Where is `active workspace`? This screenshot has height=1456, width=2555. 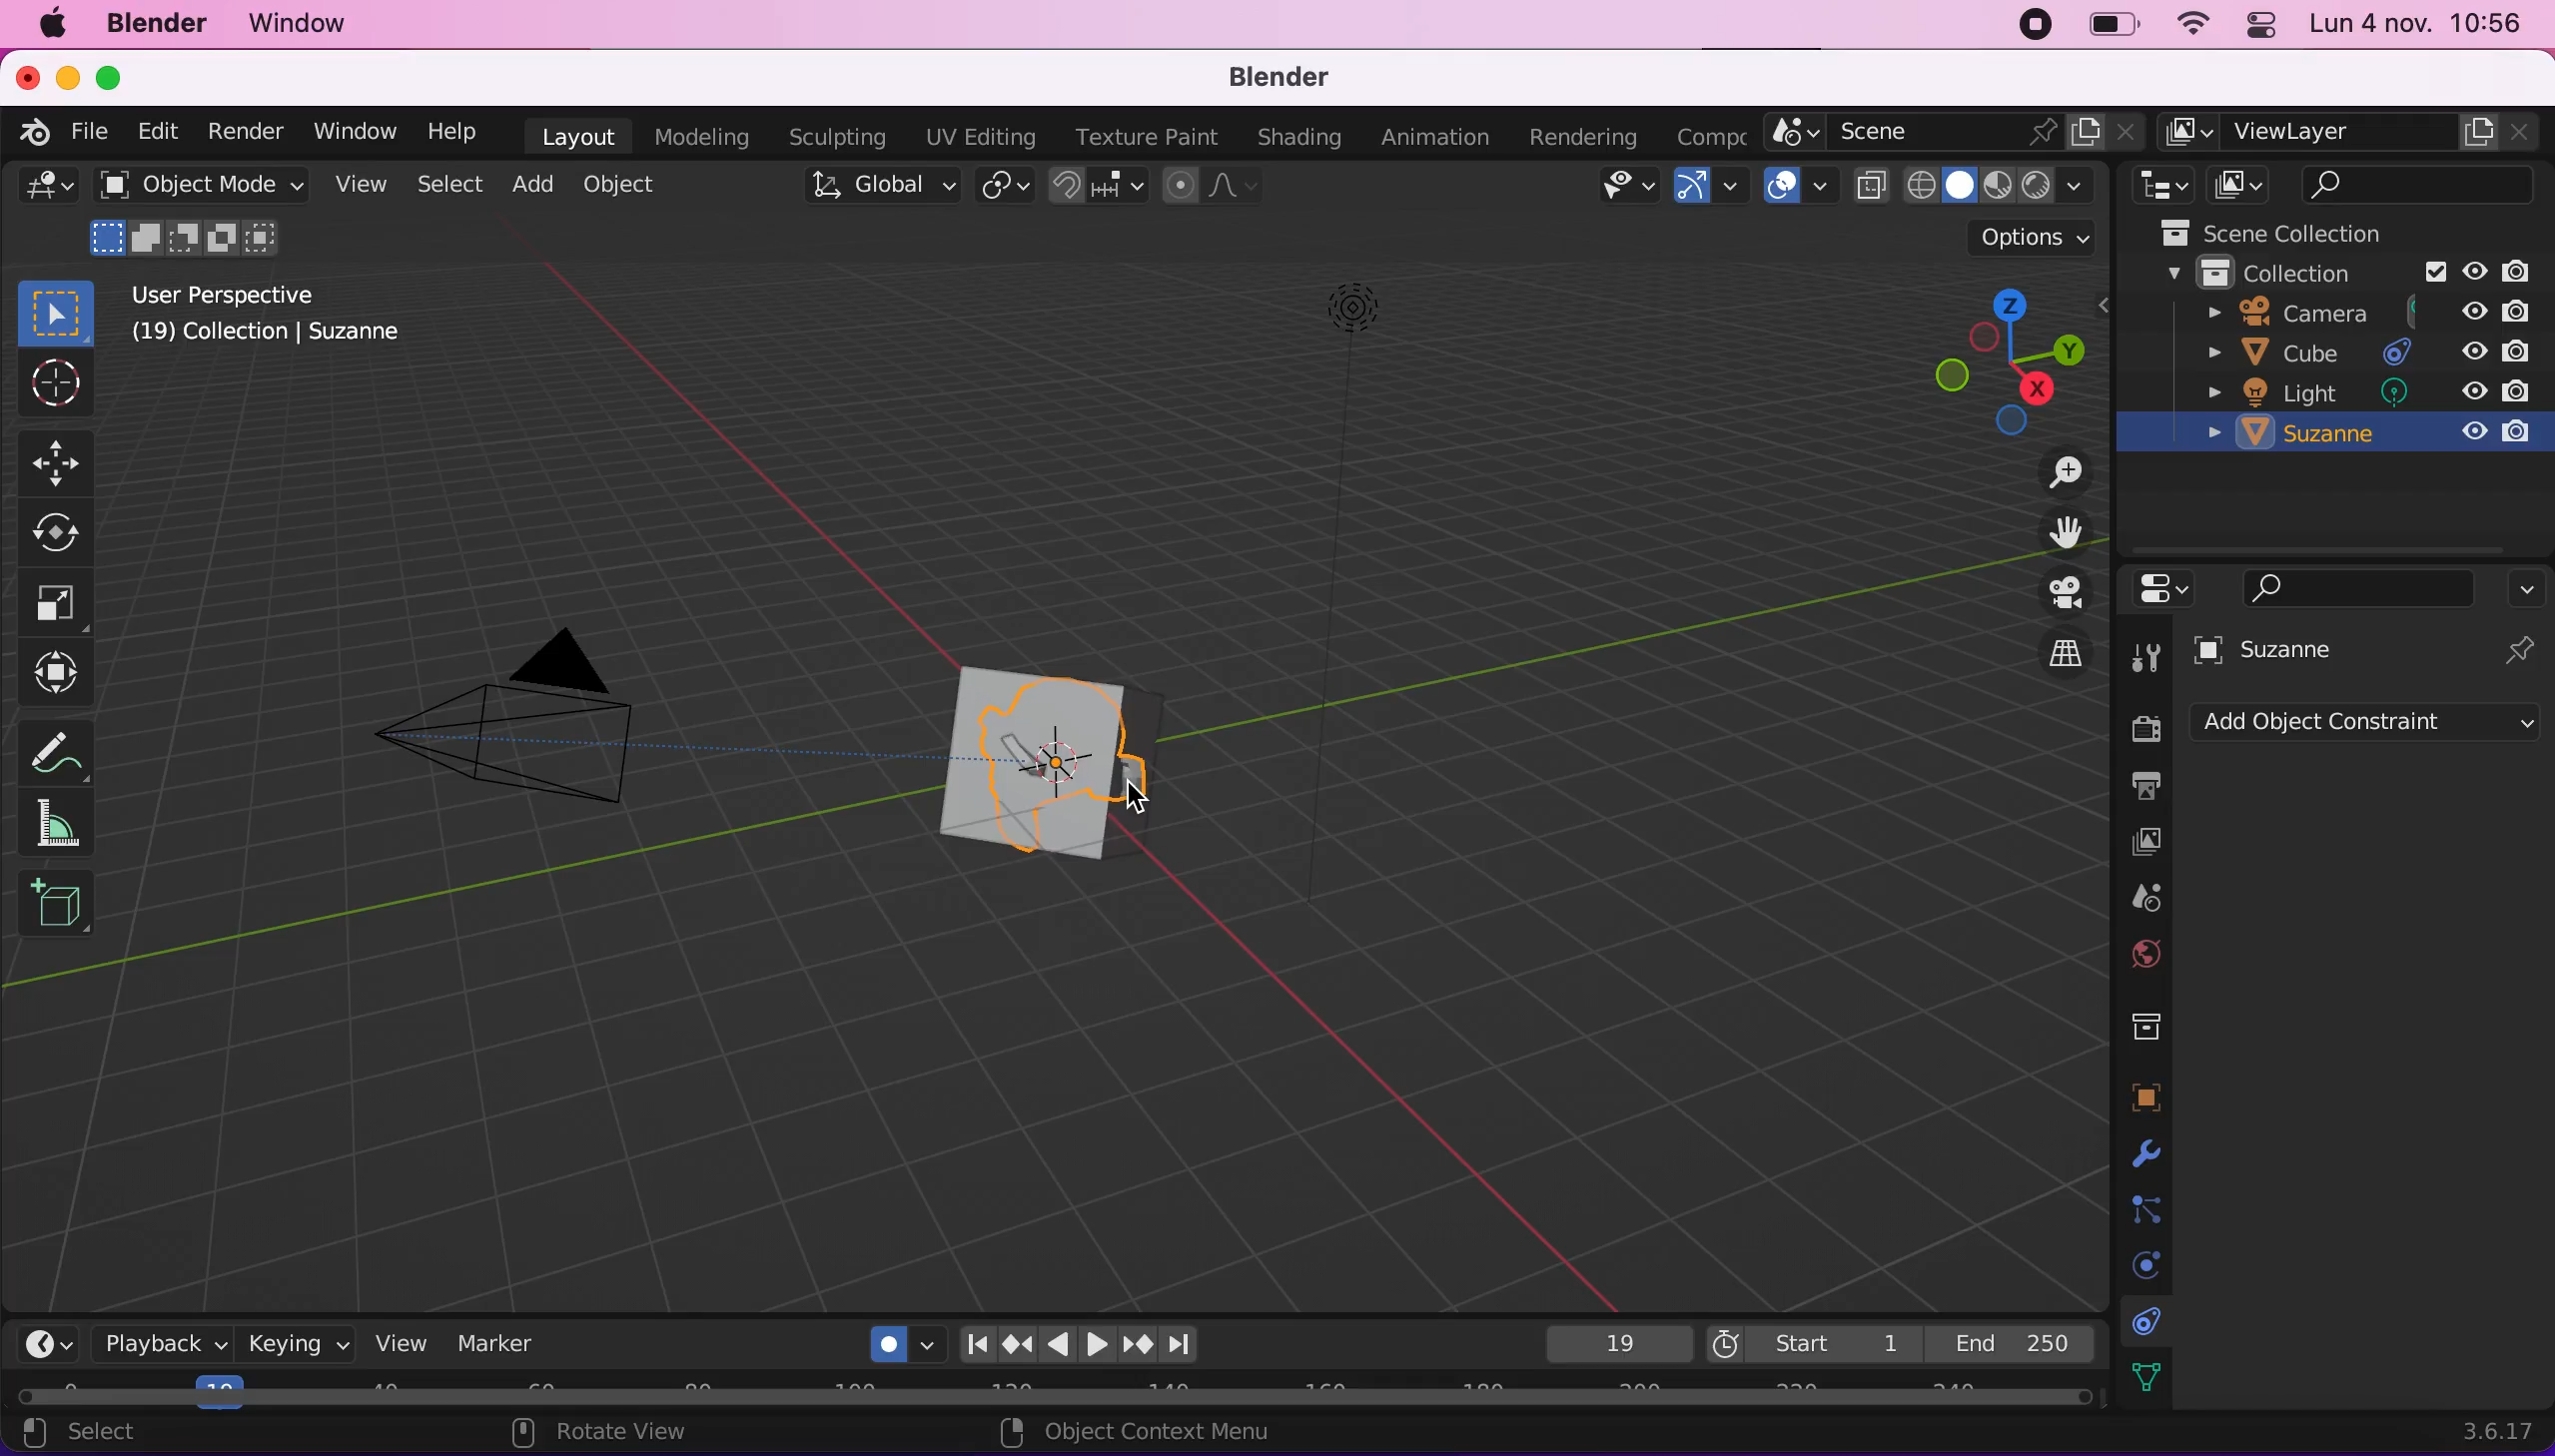
active workspace is located at coordinates (1713, 132).